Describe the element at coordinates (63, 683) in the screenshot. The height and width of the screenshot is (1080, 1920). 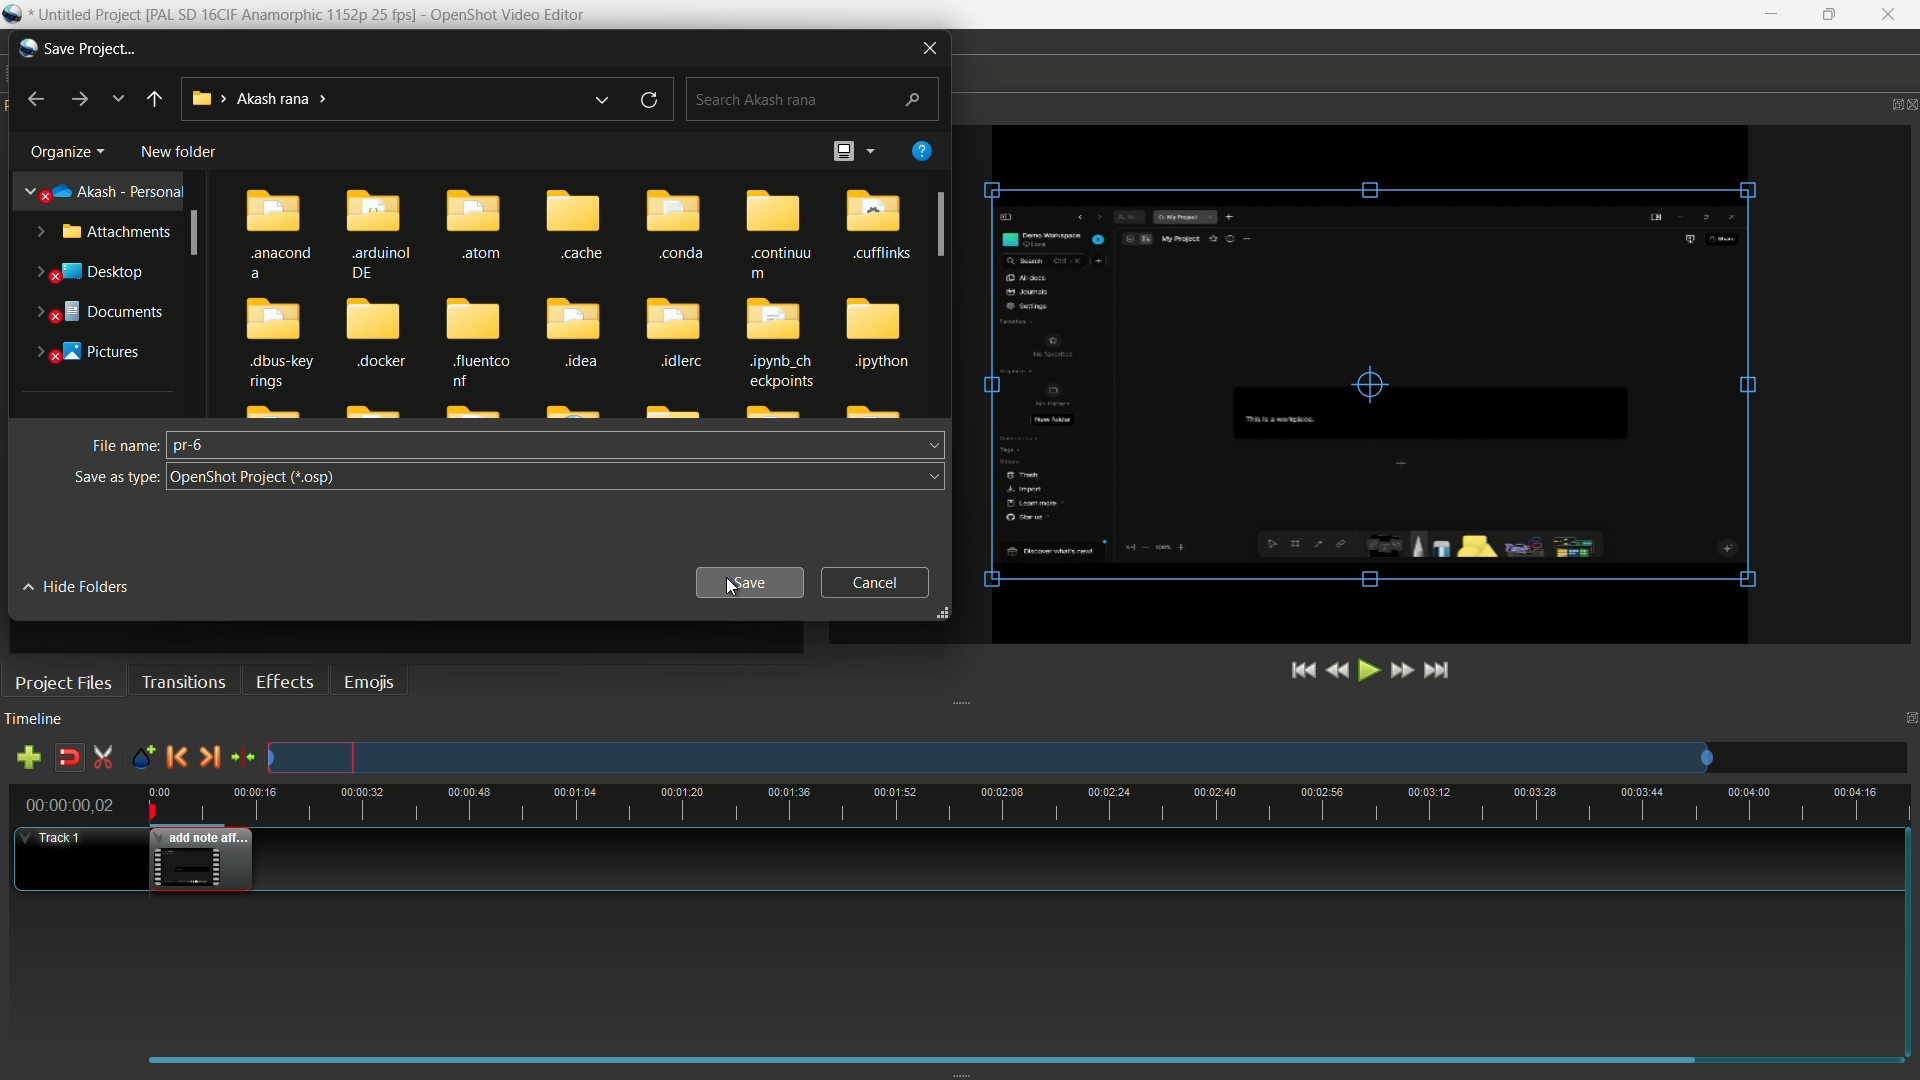
I see `project files` at that location.